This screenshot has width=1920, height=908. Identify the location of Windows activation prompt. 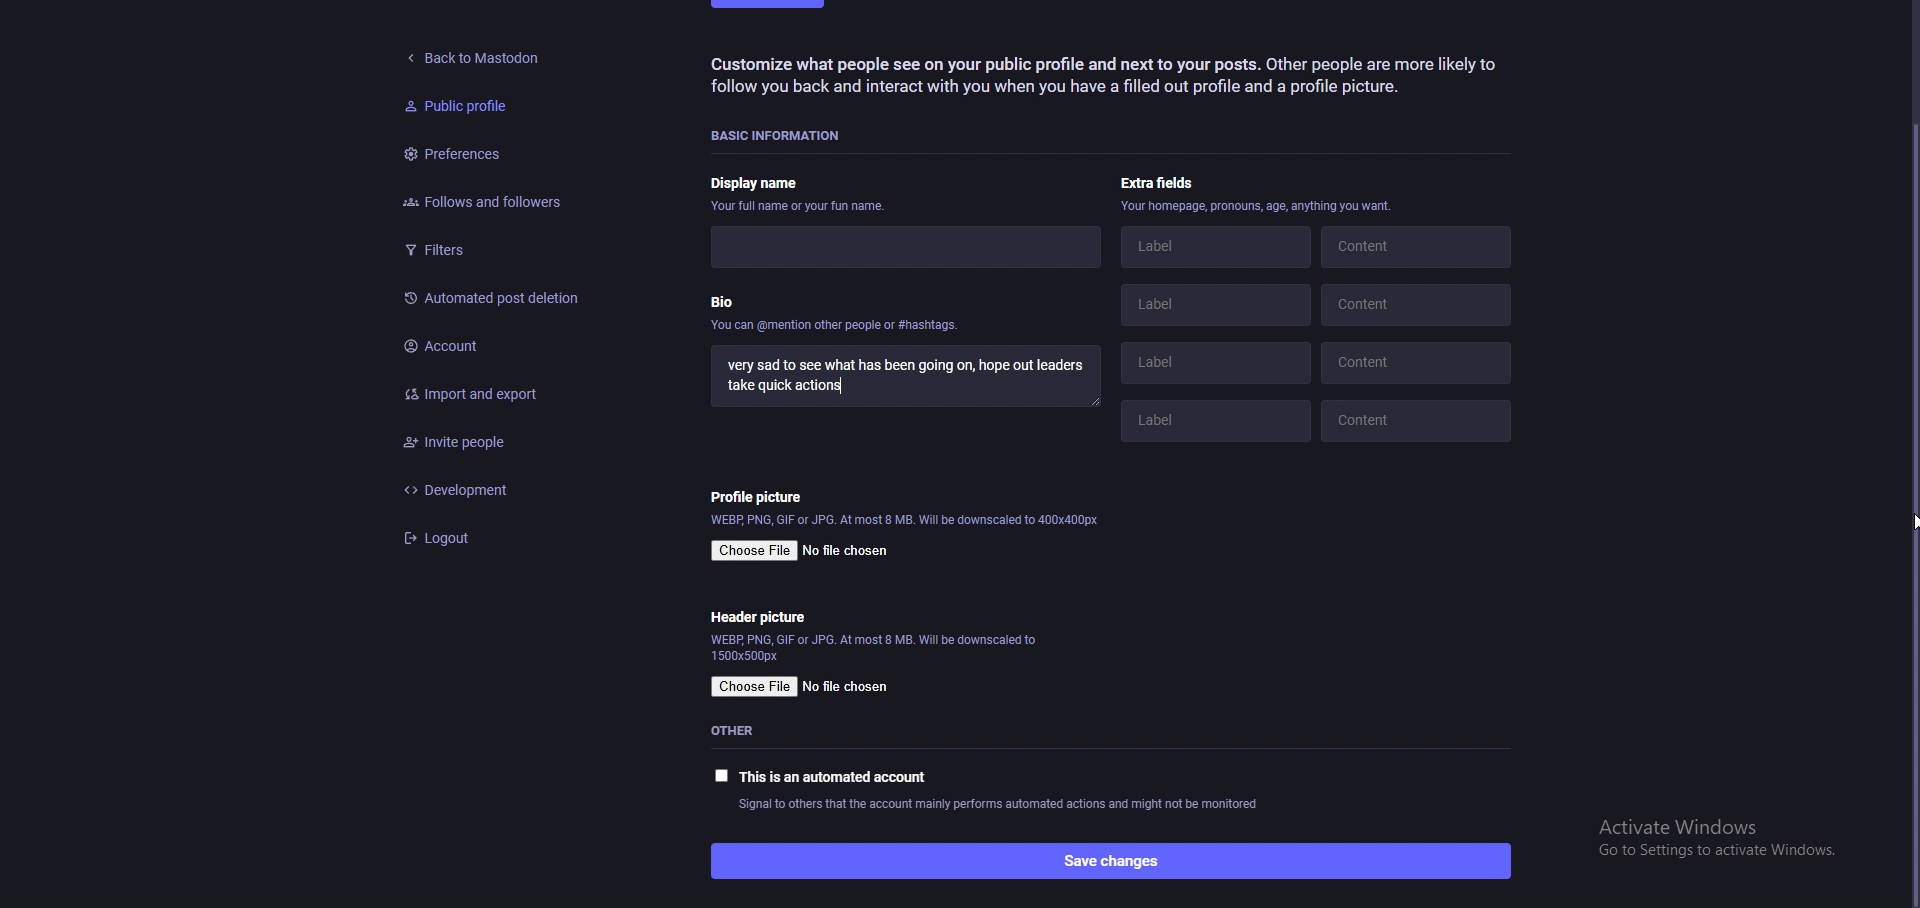
(1707, 841).